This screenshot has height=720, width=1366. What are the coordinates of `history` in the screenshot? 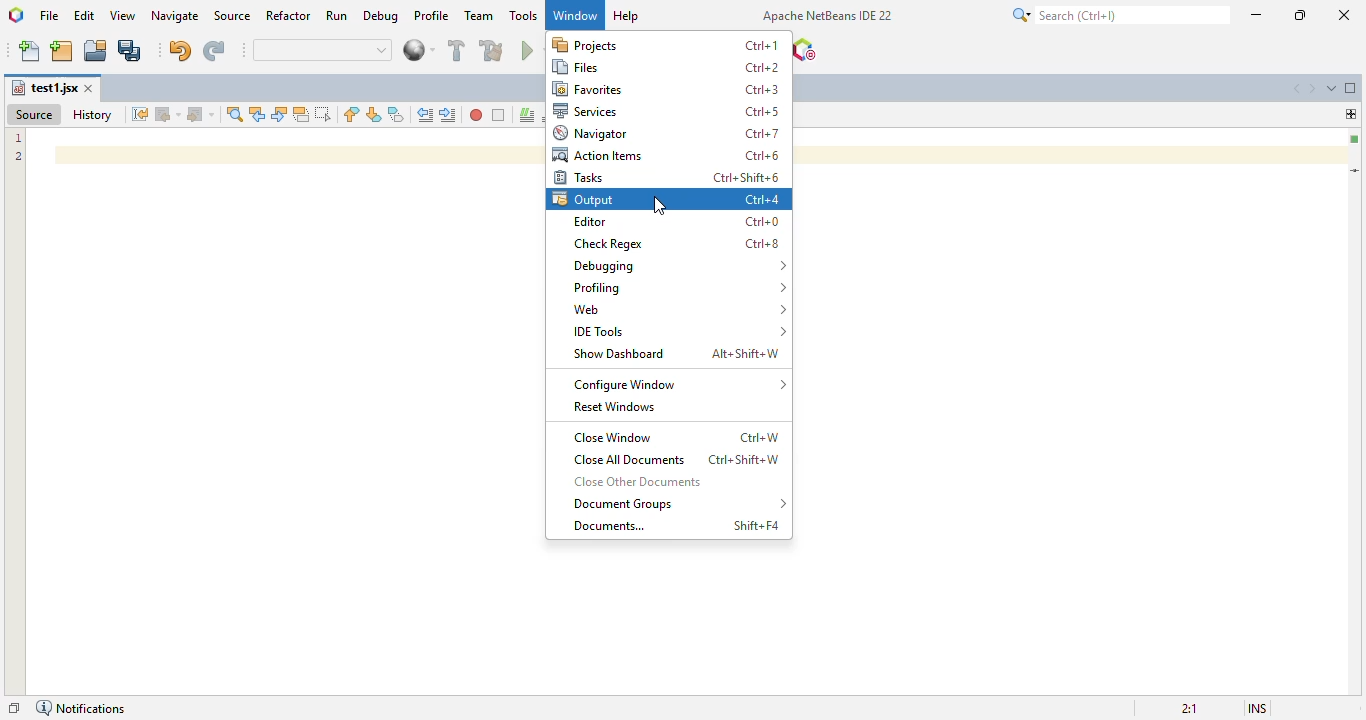 It's located at (92, 115).